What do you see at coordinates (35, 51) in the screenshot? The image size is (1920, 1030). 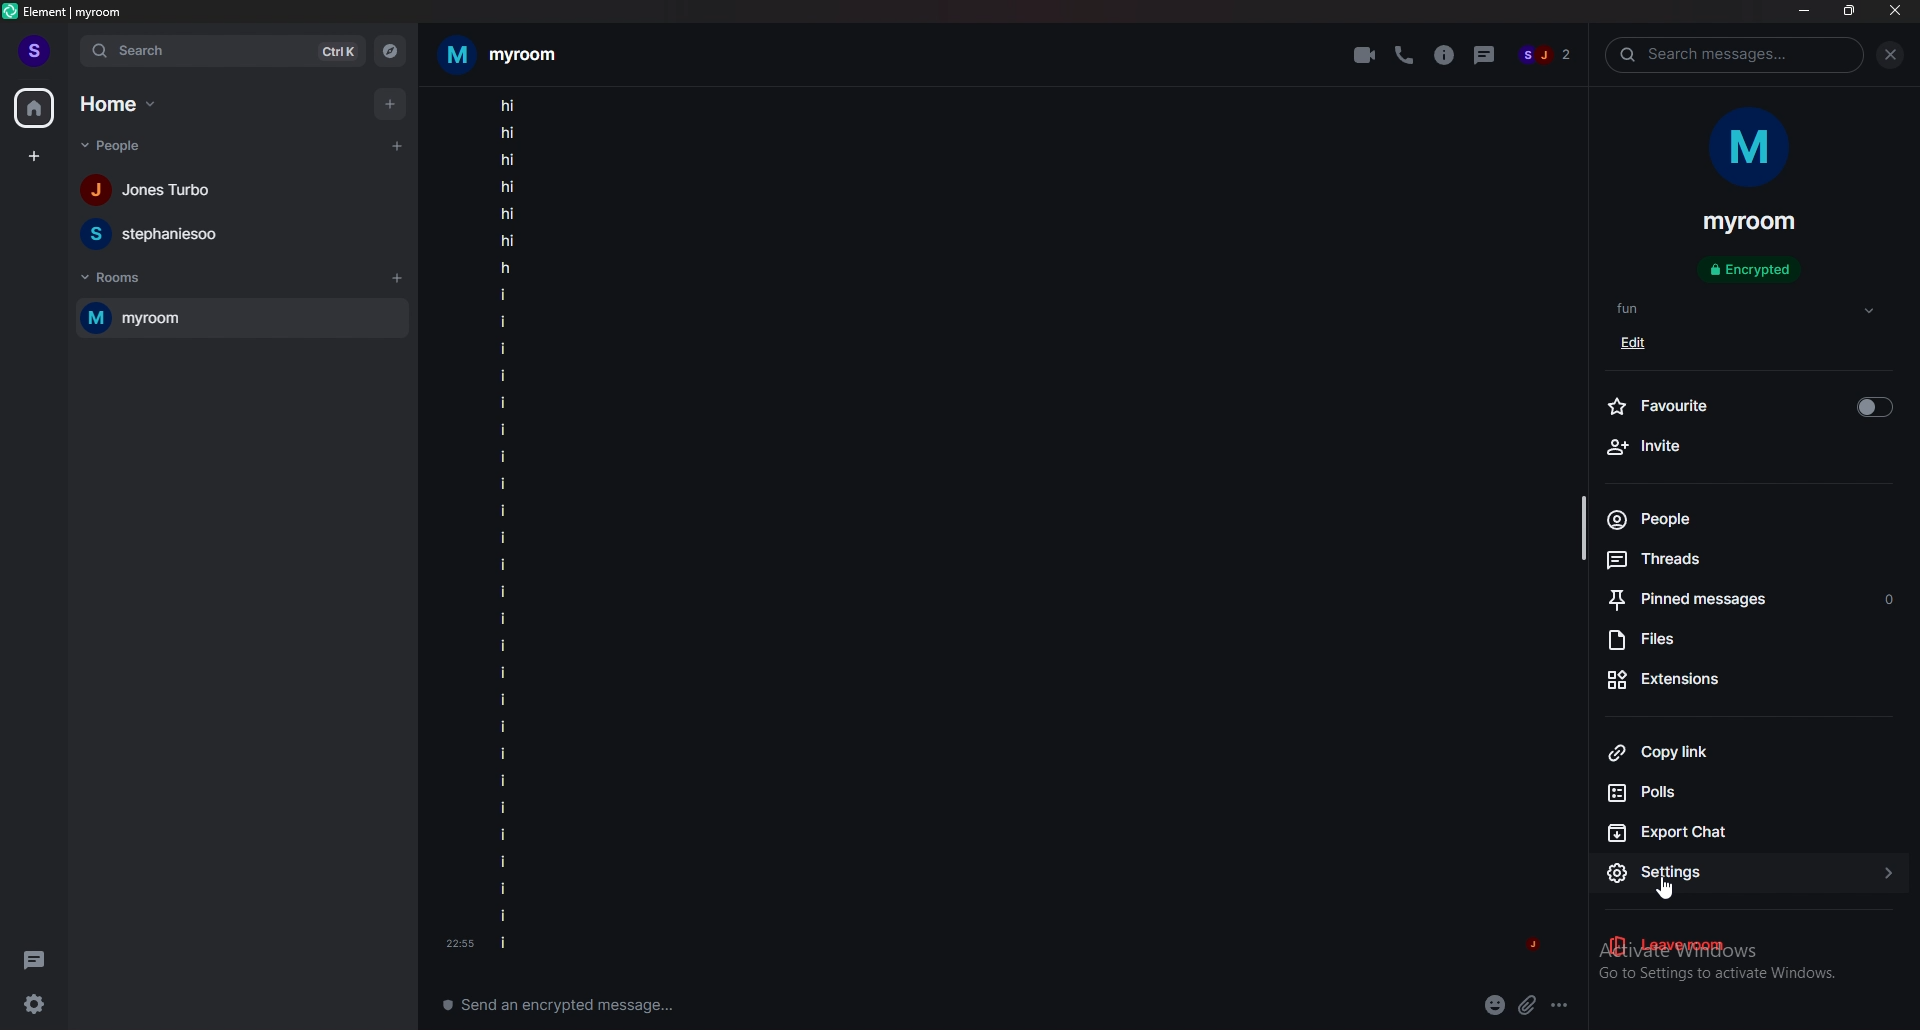 I see `profile` at bounding box center [35, 51].